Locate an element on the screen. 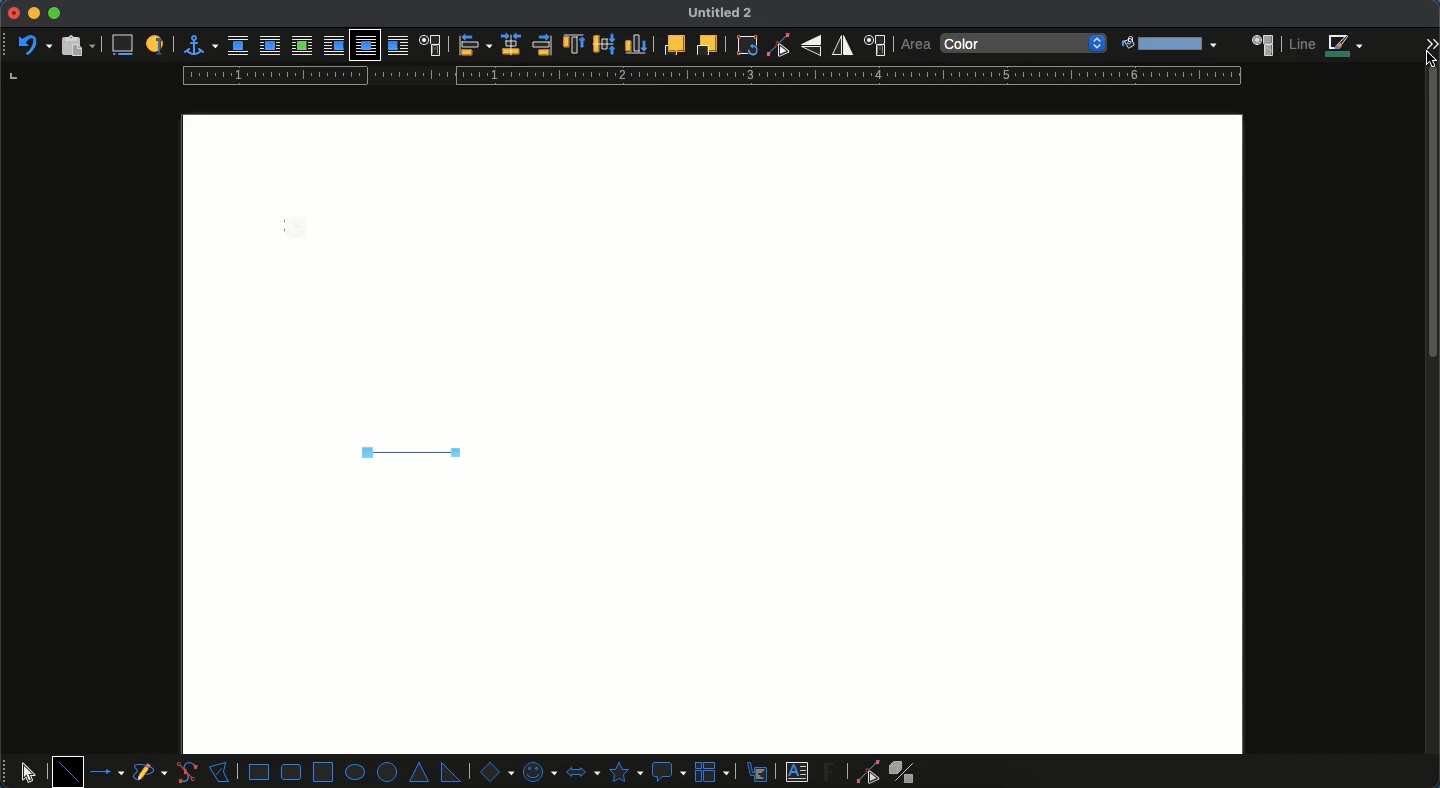 Image resolution: width=1440 pixels, height=788 pixels. text wrap is located at coordinates (429, 44).